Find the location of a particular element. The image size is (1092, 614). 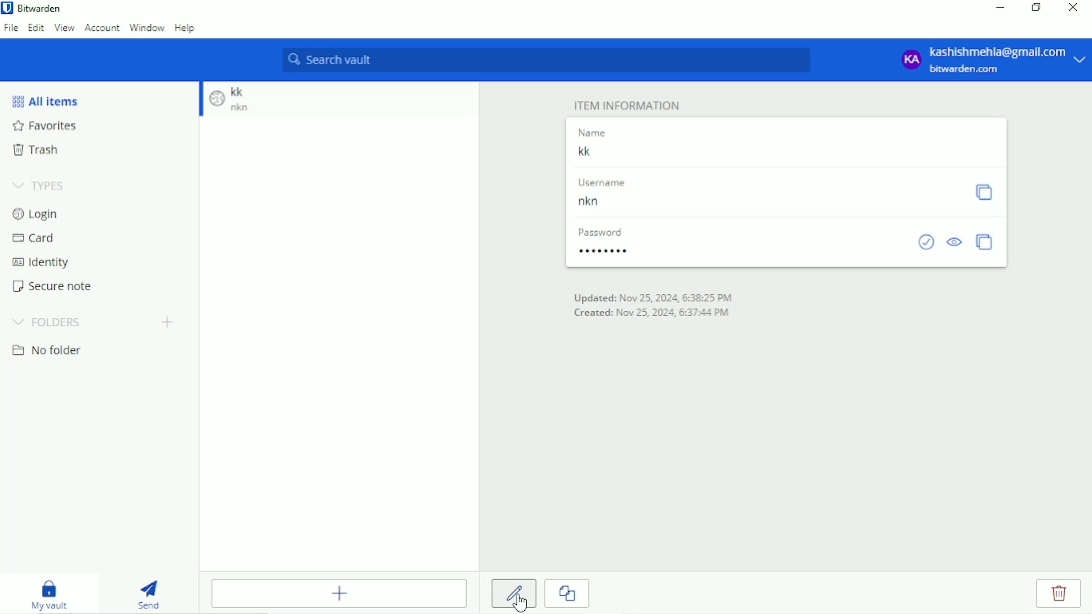

Account is located at coordinates (992, 59).